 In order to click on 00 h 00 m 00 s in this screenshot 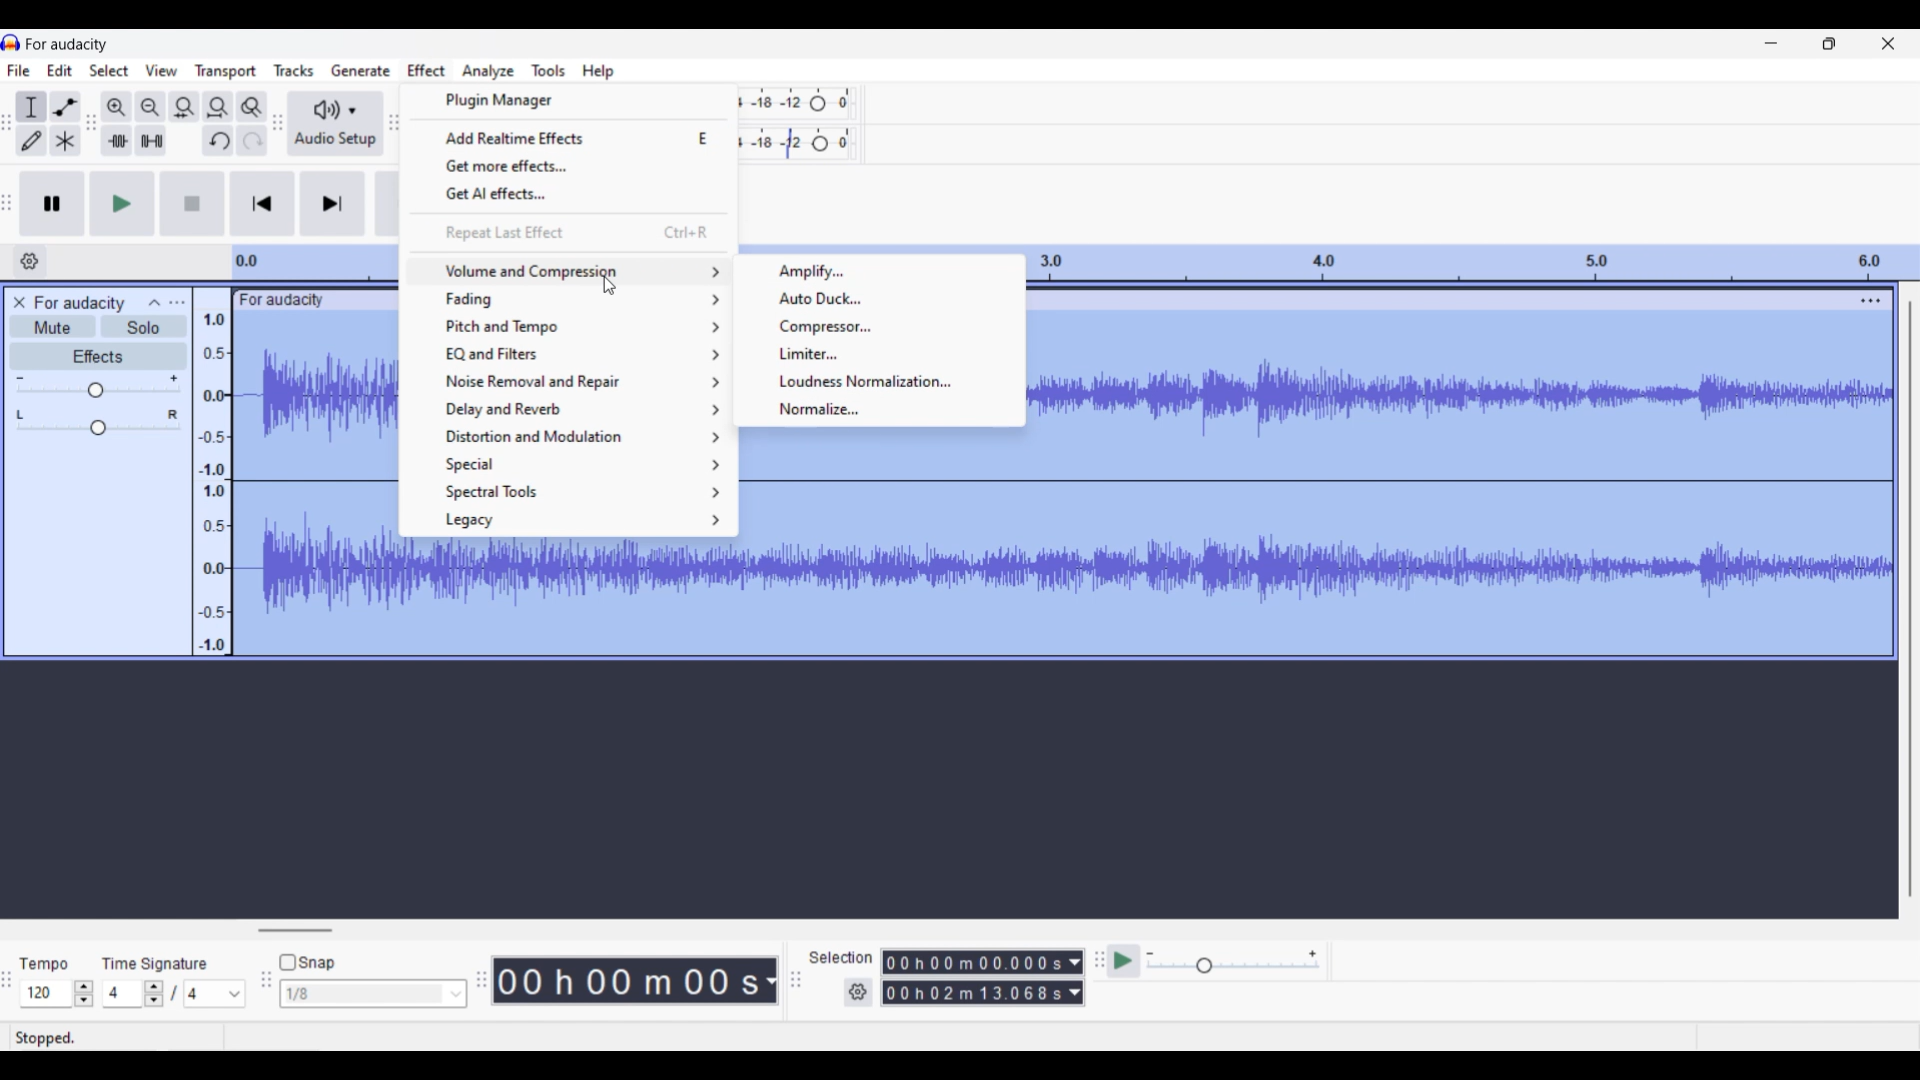, I will do `click(626, 974)`.